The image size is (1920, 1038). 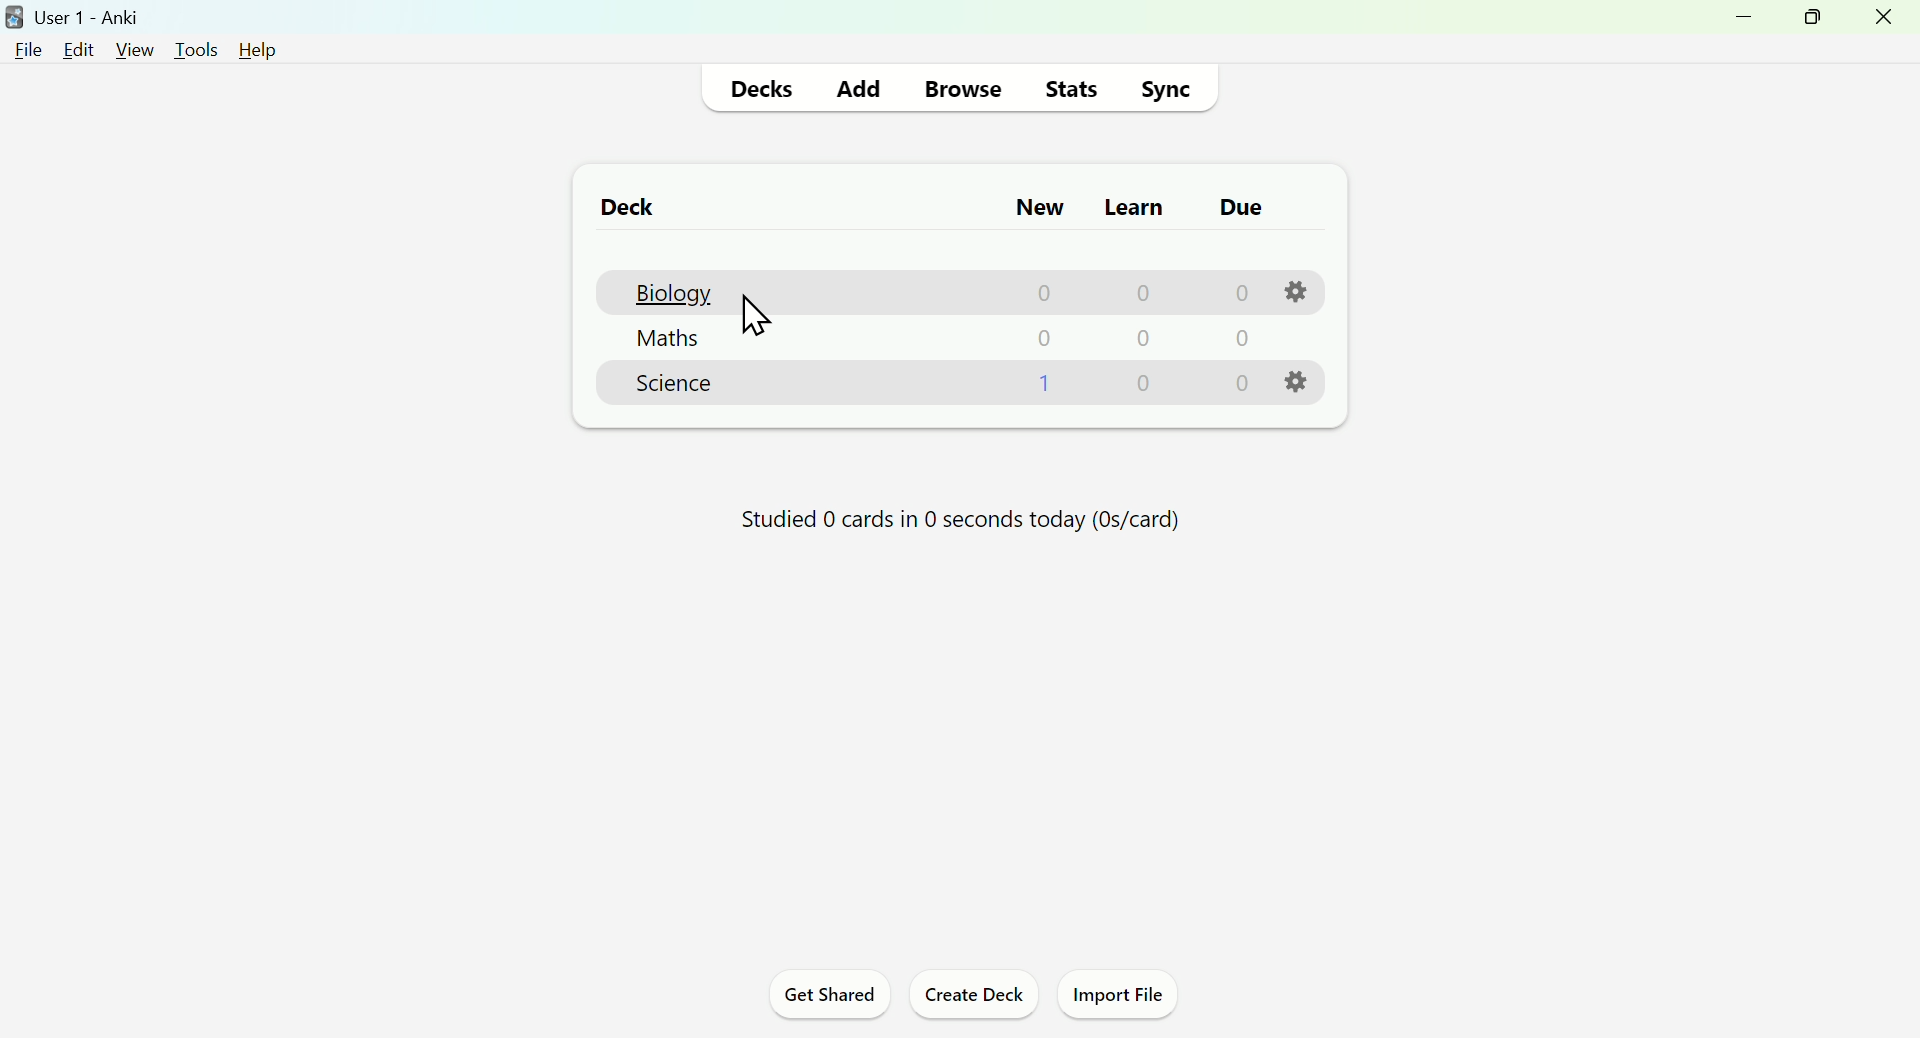 What do you see at coordinates (670, 292) in the screenshot?
I see `Biology` at bounding box center [670, 292].